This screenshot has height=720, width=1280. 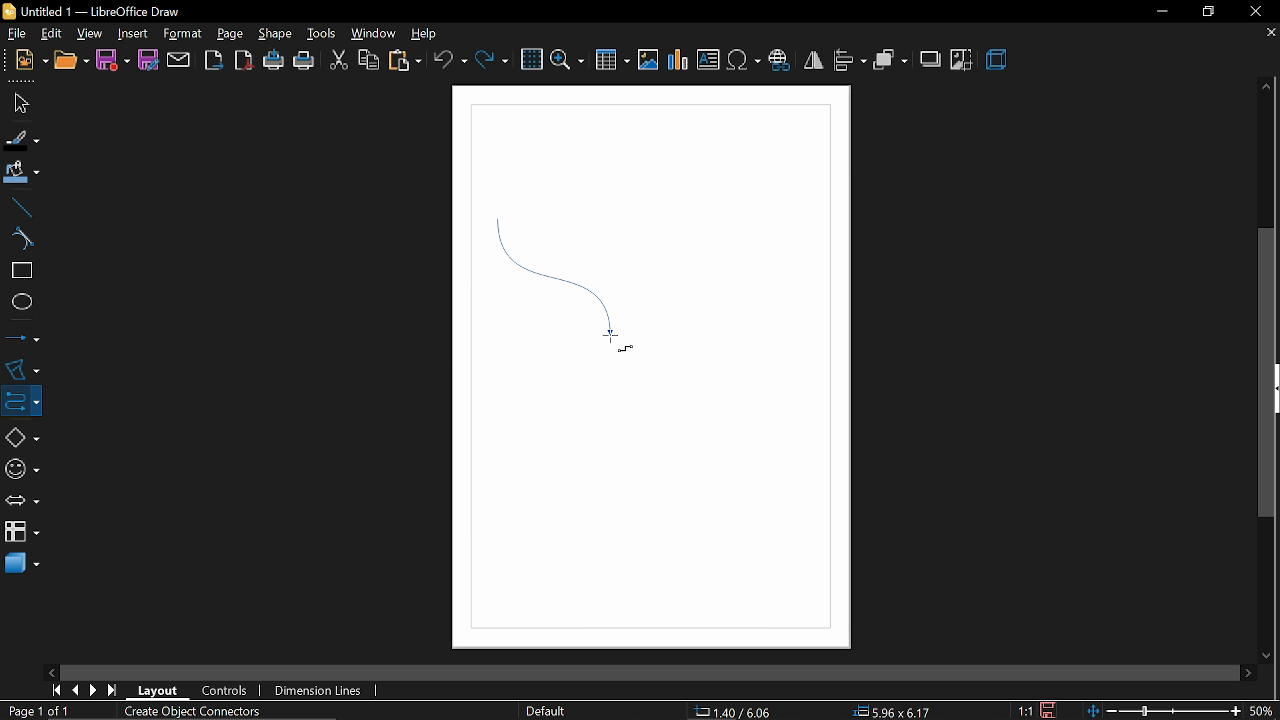 What do you see at coordinates (274, 62) in the screenshot?
I see `print directly` at bounding box center [274, 62].